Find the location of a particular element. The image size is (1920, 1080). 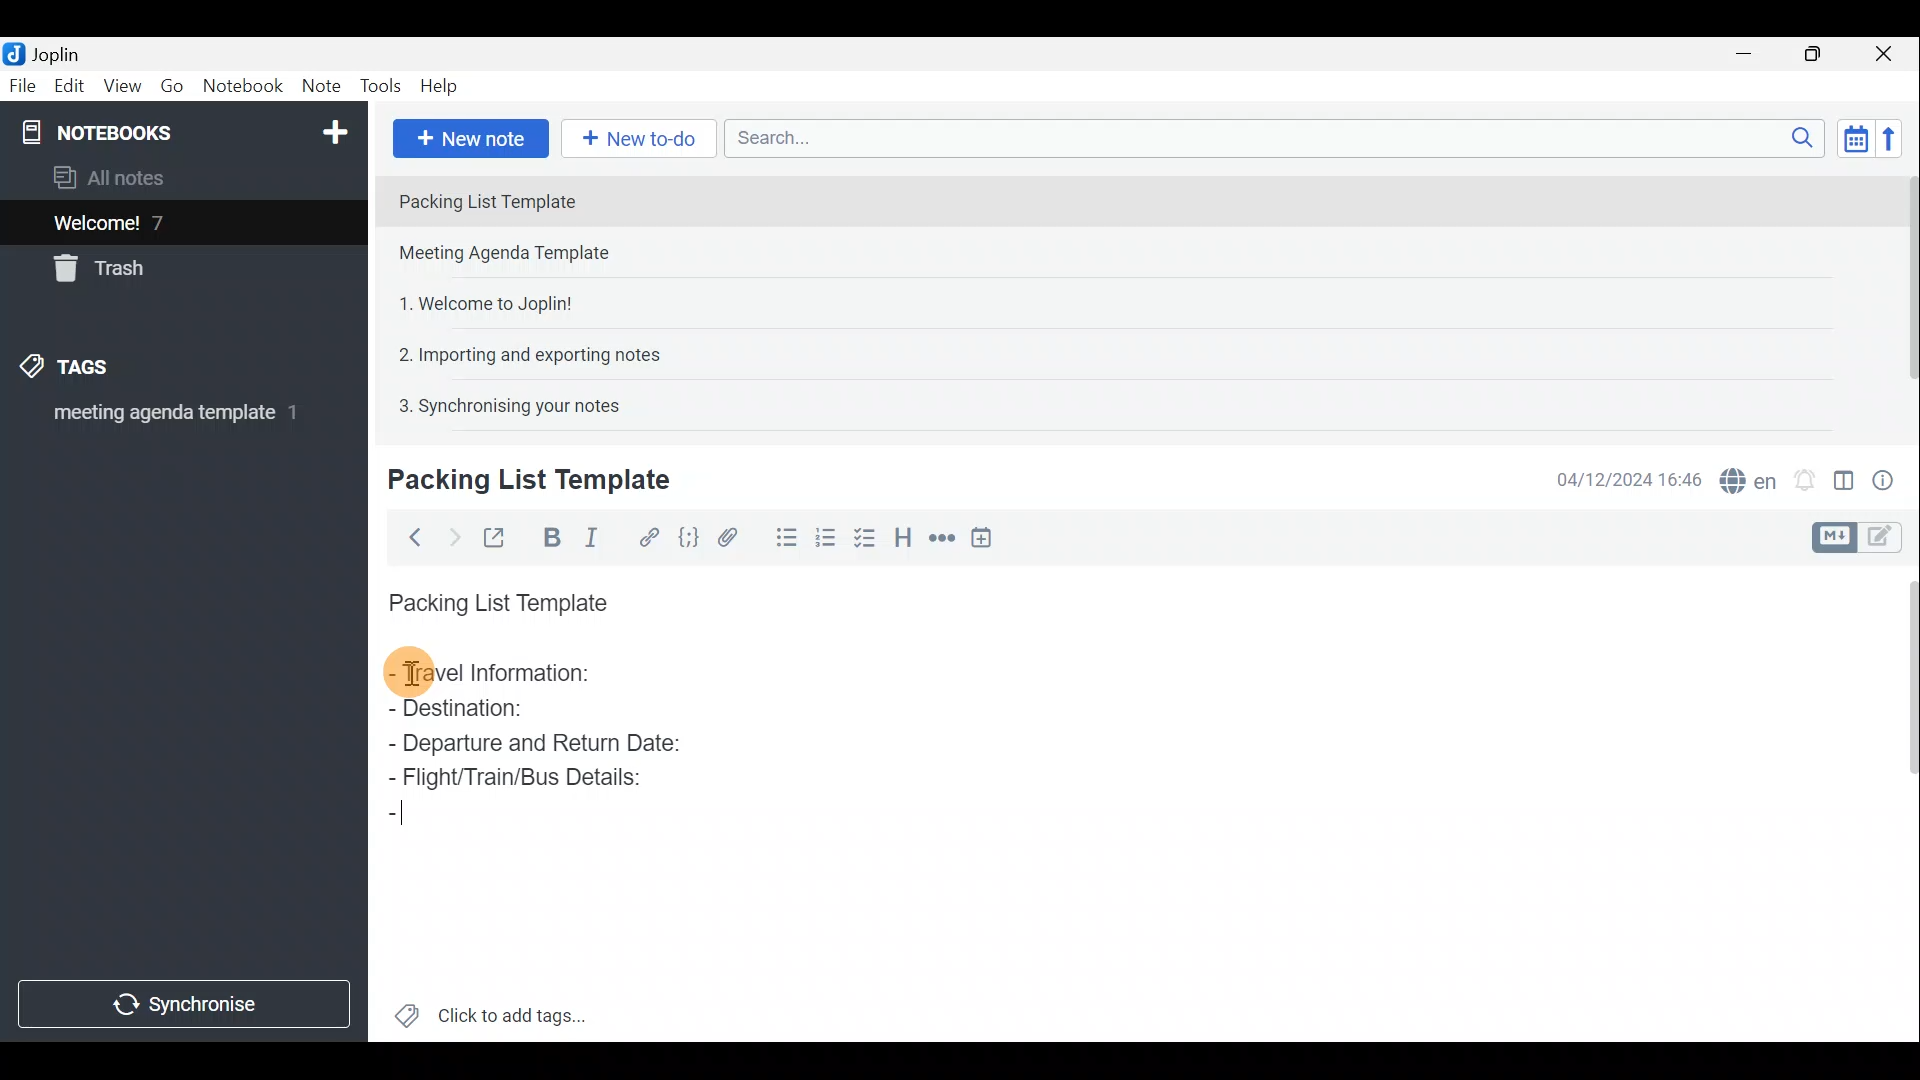

meeting agenda template is located at coordinates (172, 419).